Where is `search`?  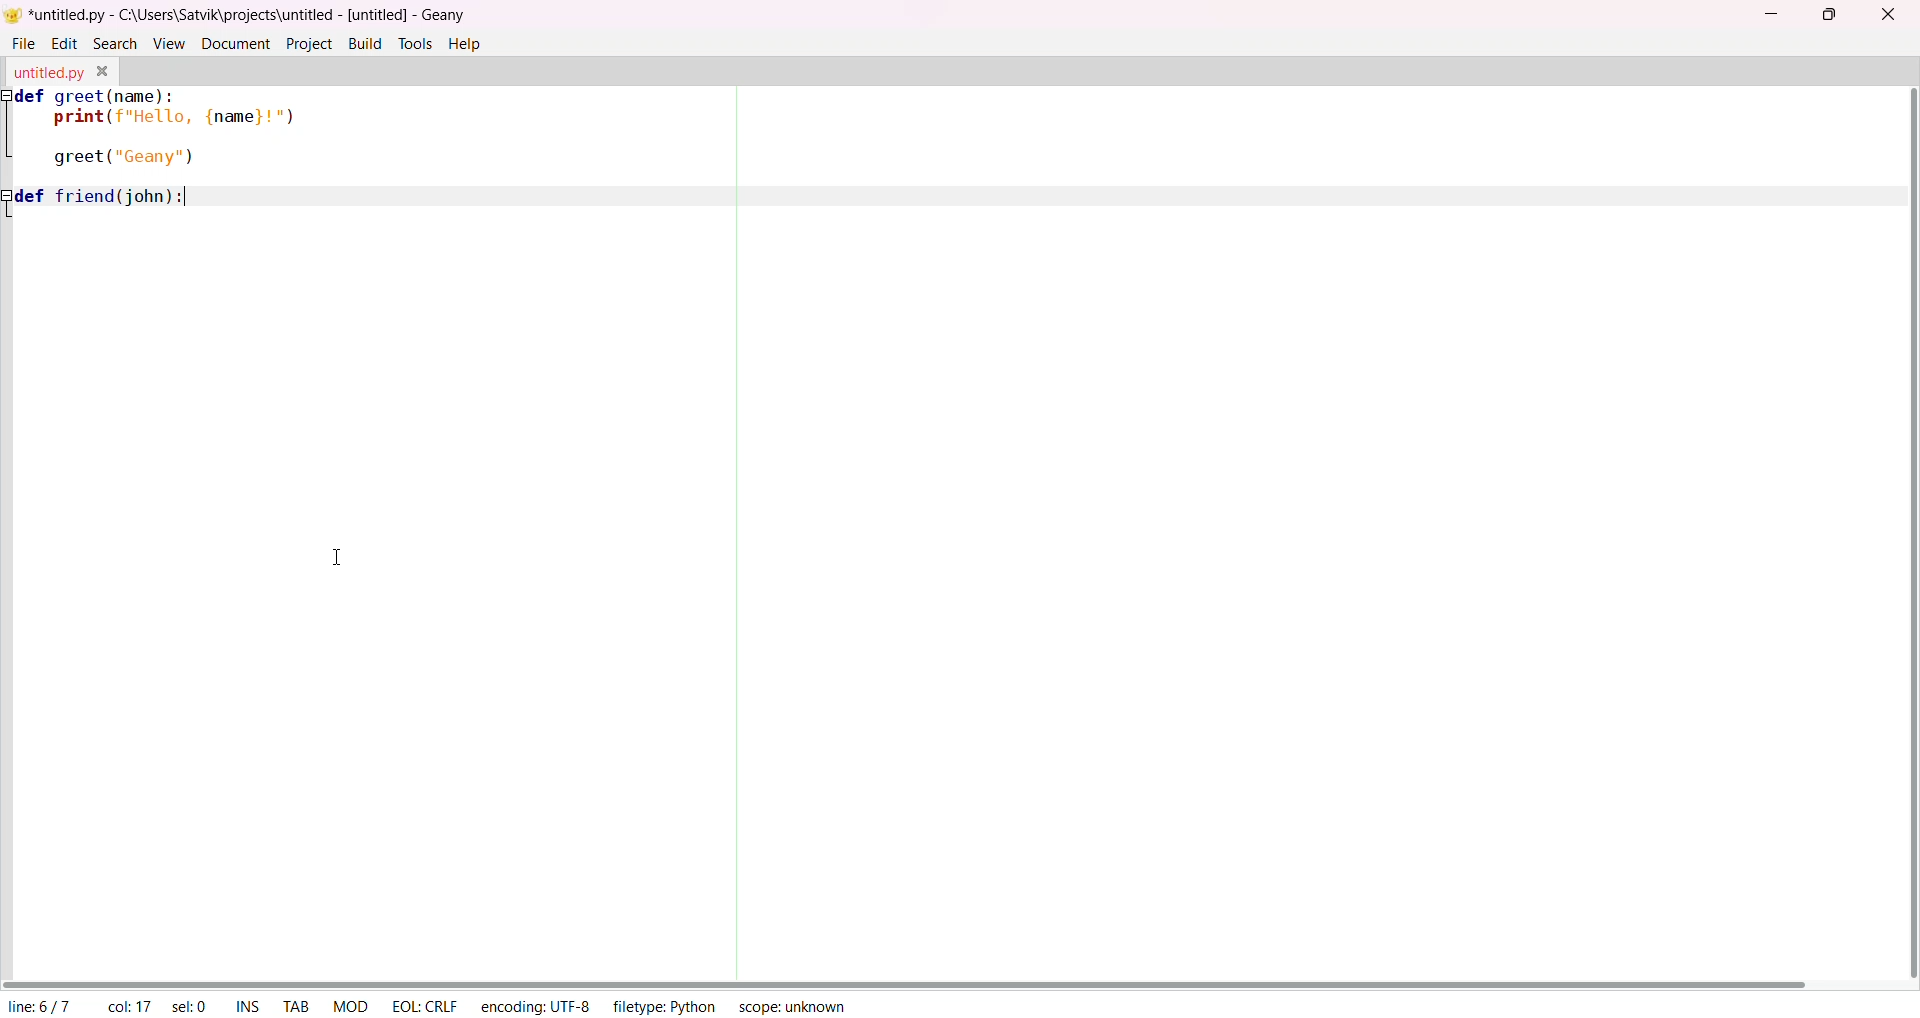 search is located at coordinates (116, 42).